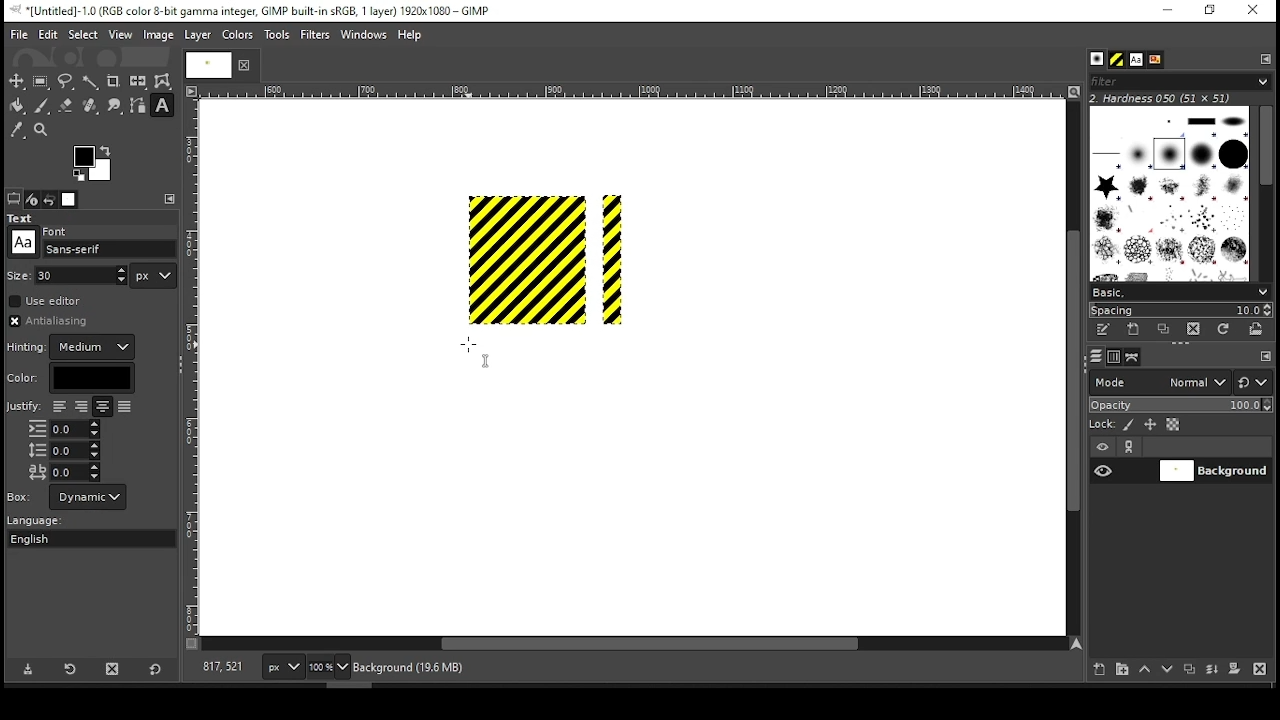  I want to click on justify right, so click(80, 408).